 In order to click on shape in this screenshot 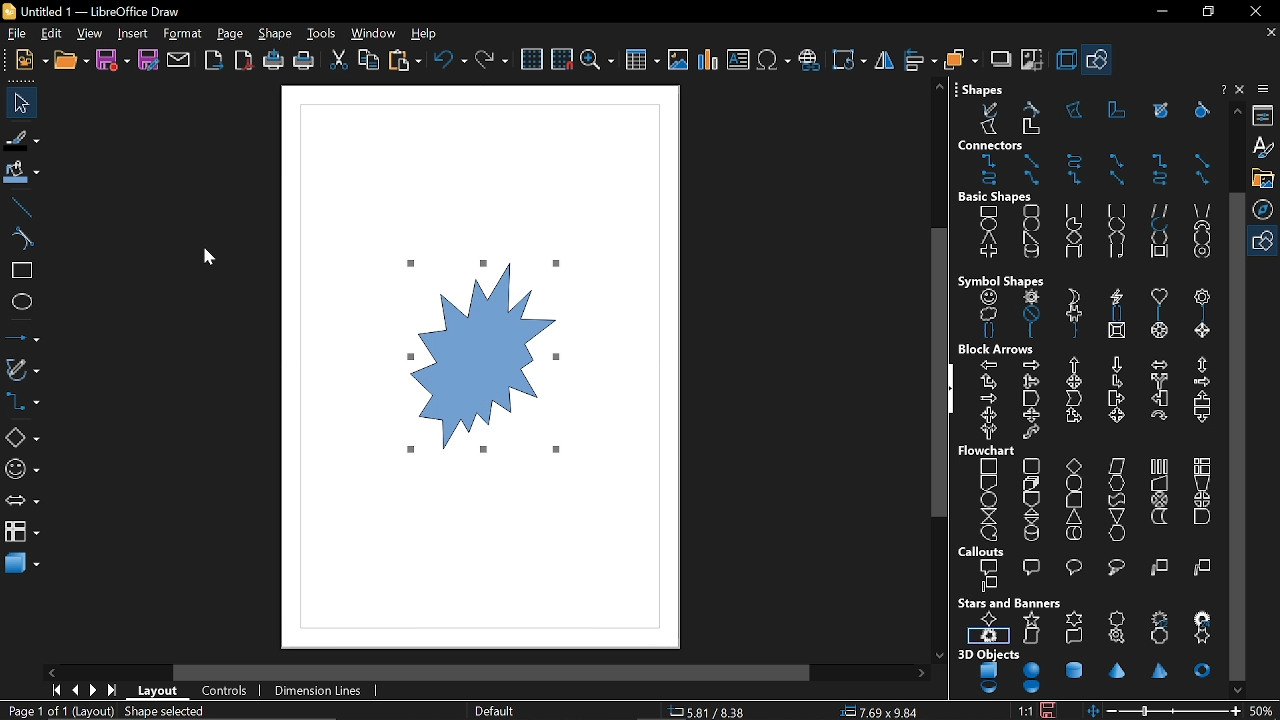, I will do `click(277, 35)`.